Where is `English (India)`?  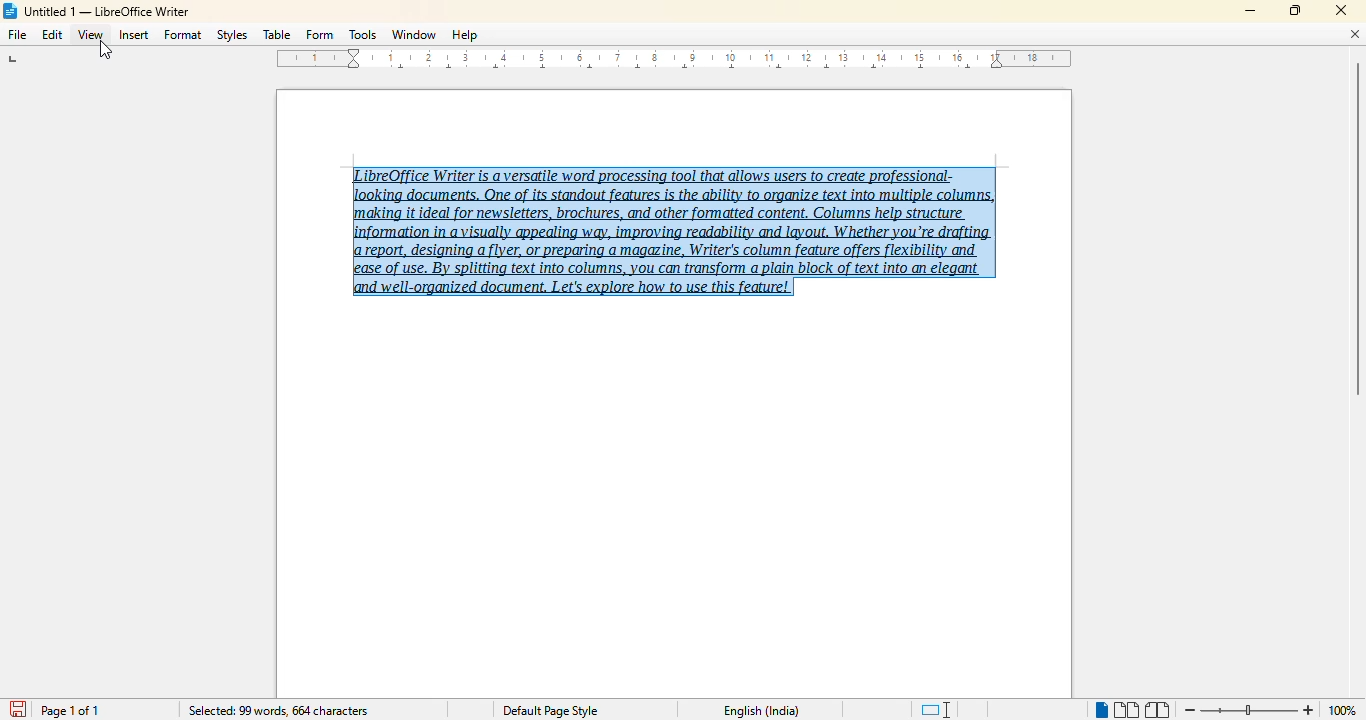 English (India) is located at coordinates (762, 711).